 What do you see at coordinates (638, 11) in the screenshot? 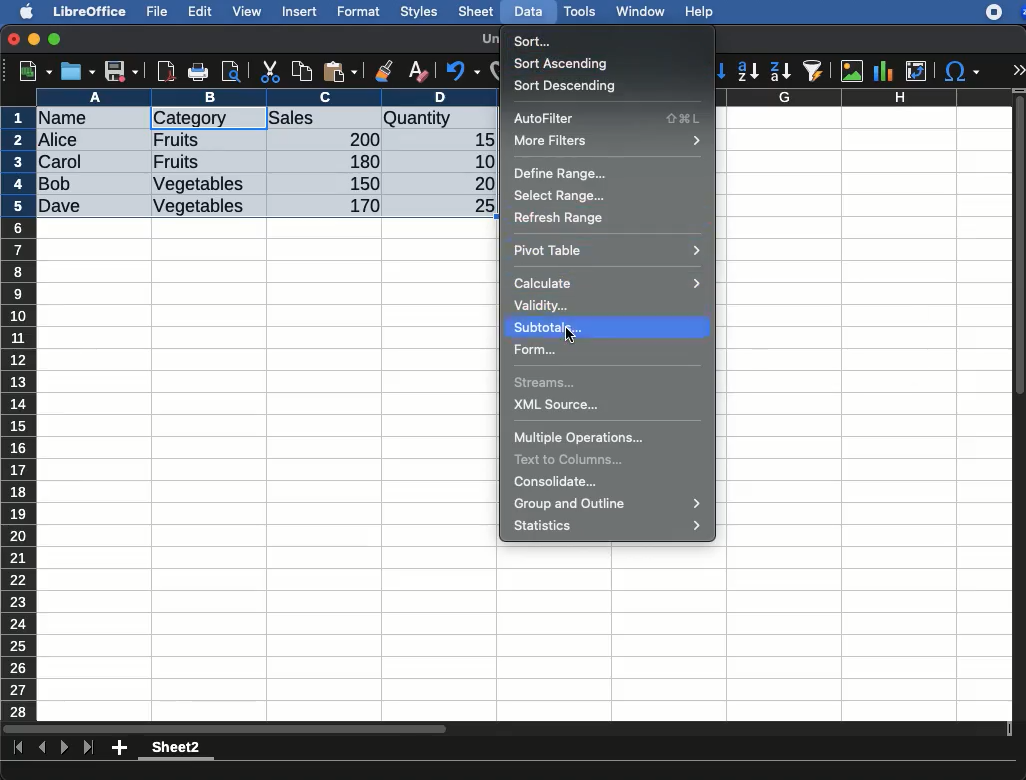
I see `window` at bounding box center [638, 11].